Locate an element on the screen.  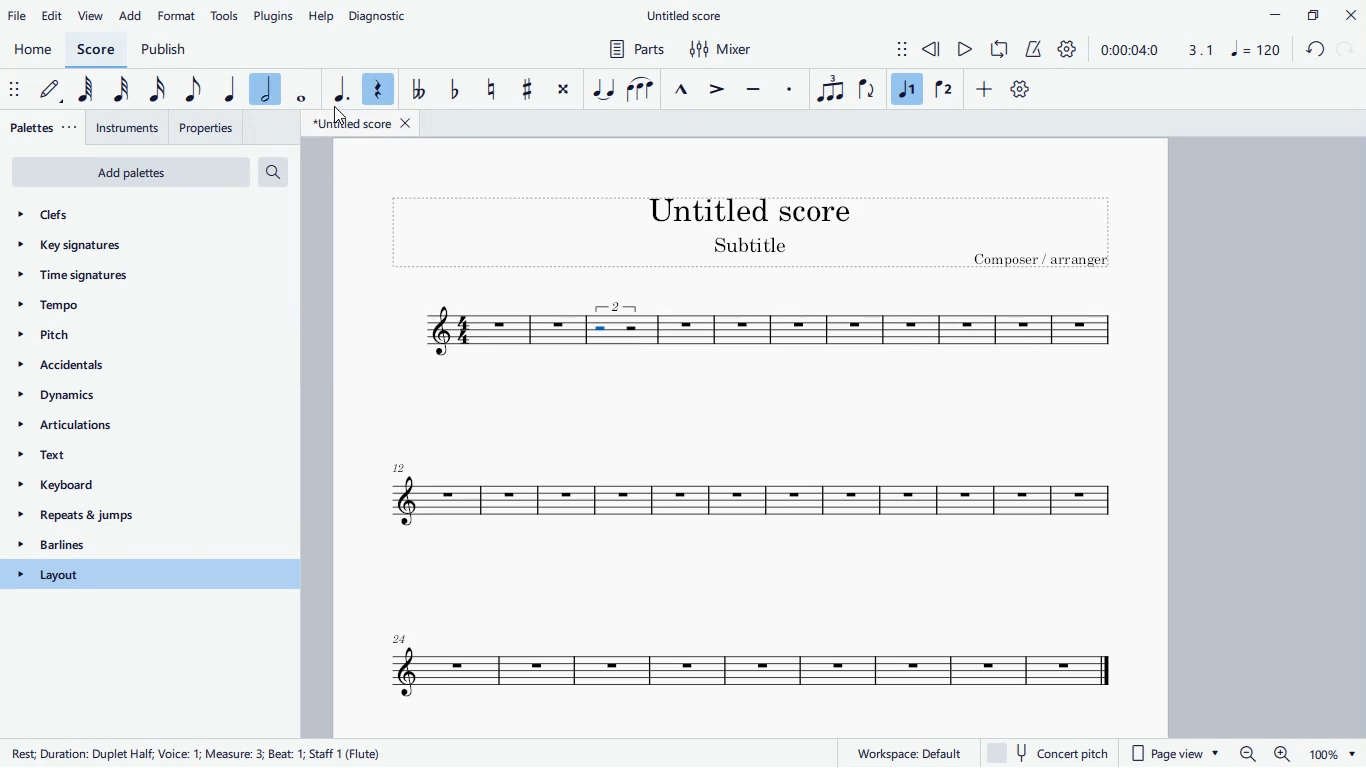
score is located at coordinates (756, 498).